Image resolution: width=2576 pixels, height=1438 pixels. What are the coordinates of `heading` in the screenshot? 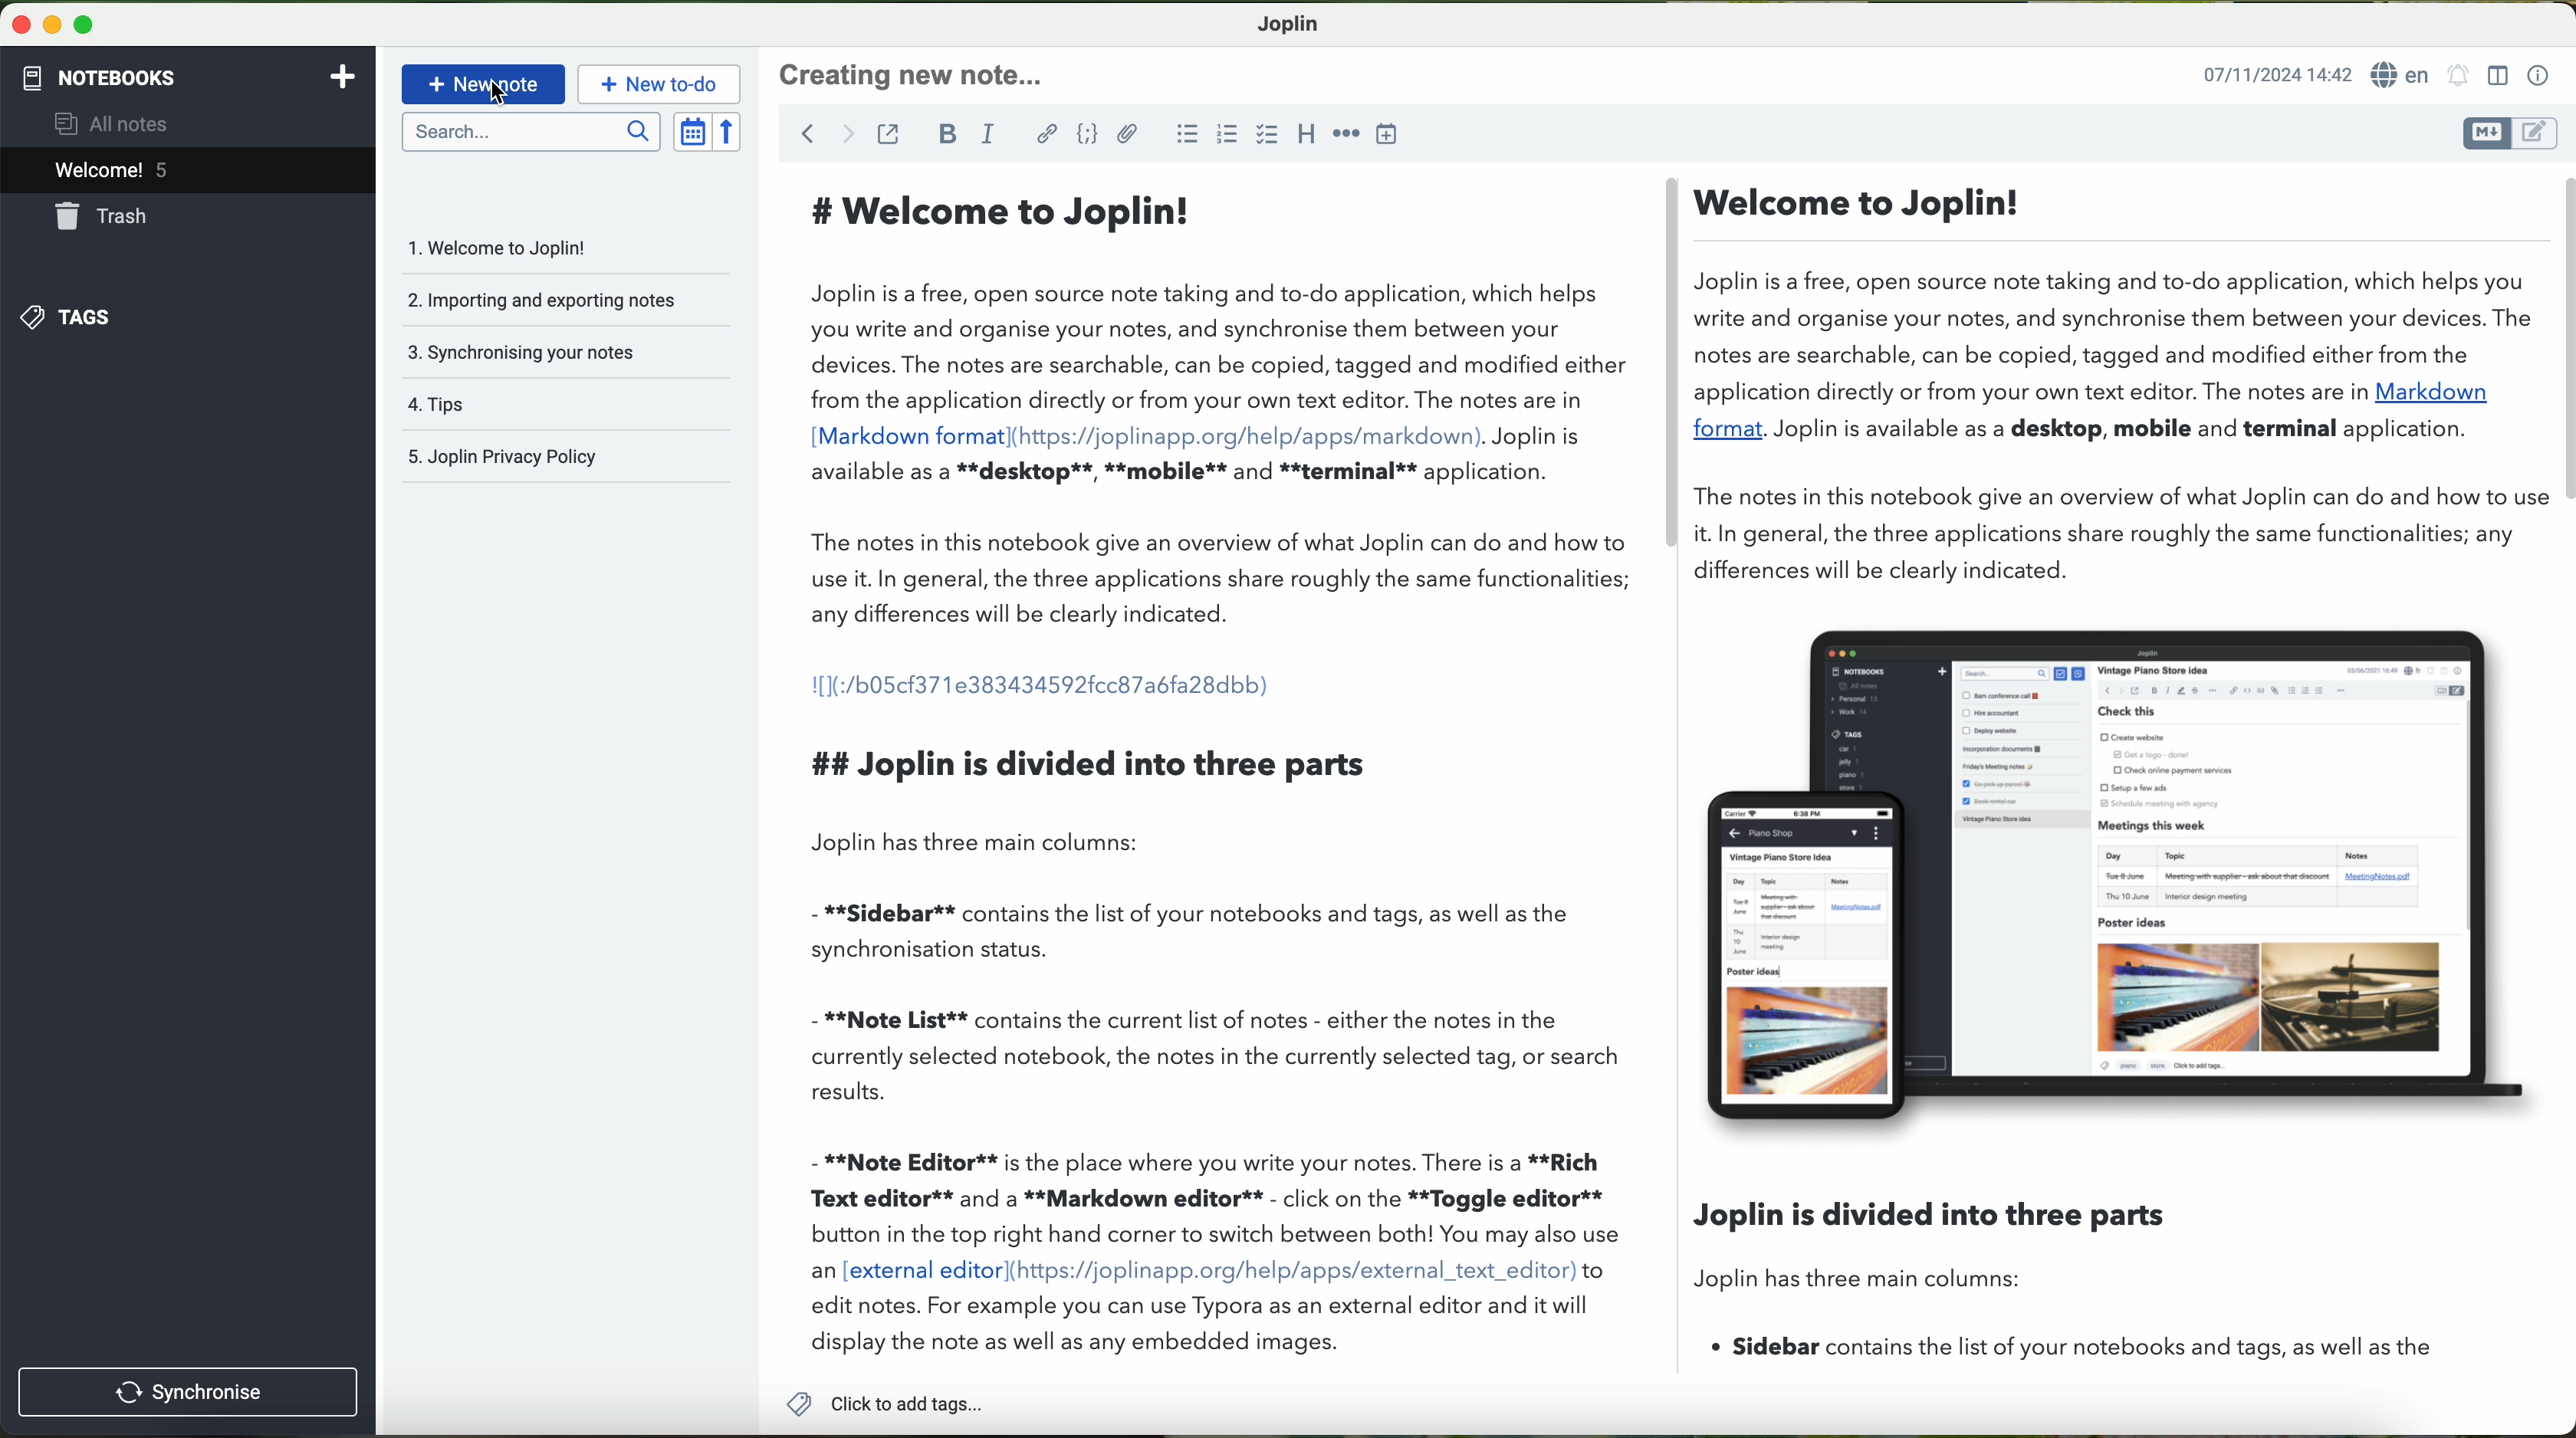 It's located at (921, 72).